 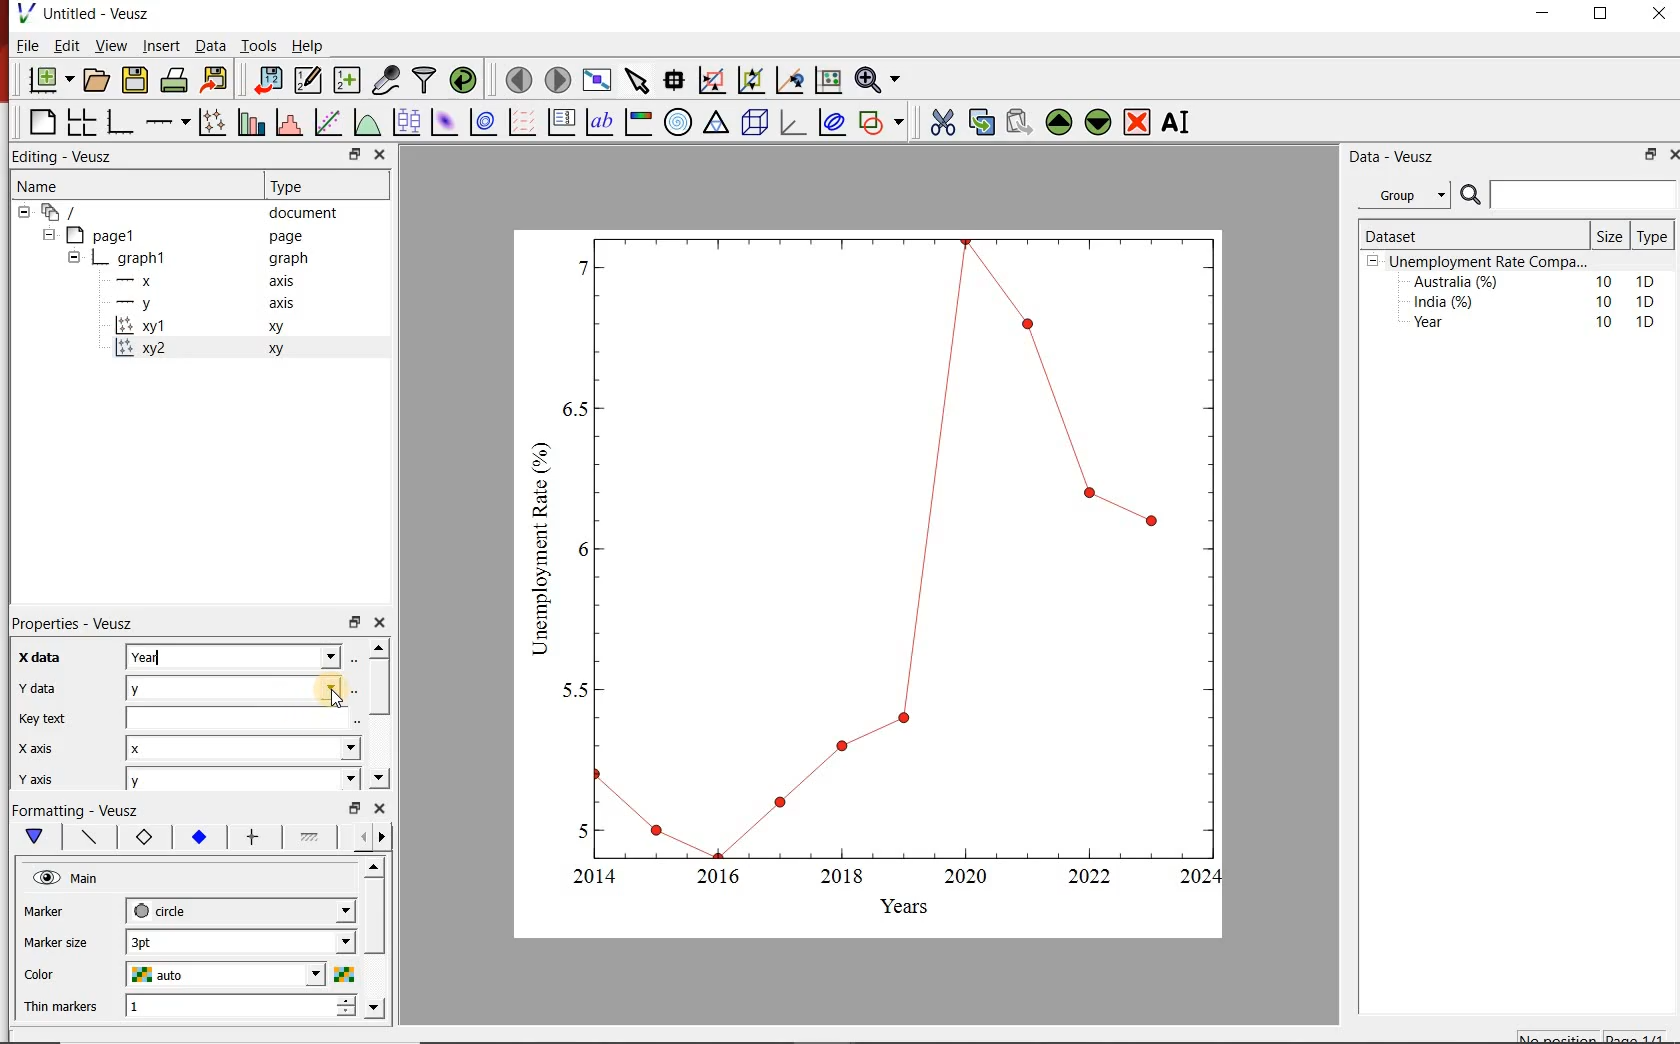 What do you see at coordinates (81, 121) in the screenshot?
I see `arrange graphs` at bounding box center [81, 121].